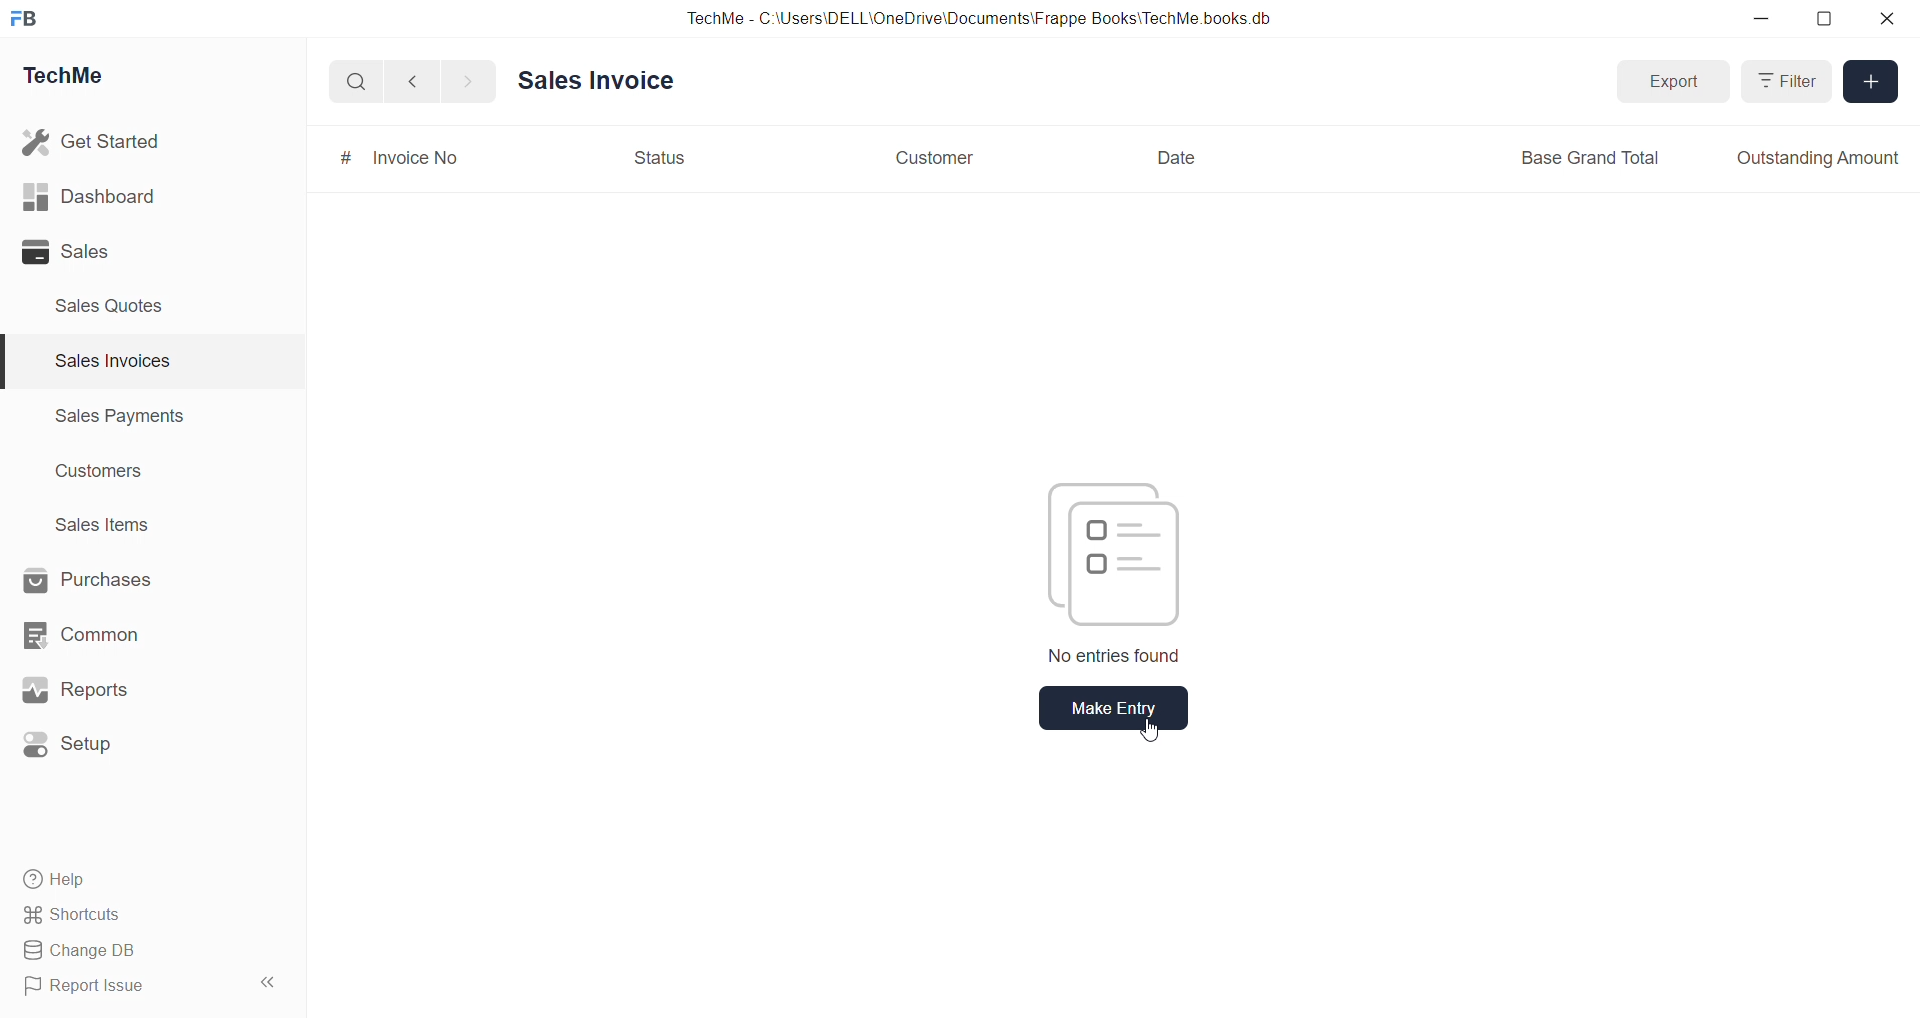 The width and height of the screenshot is (1920, 1018). What do you see at coordinates (75, 689) in the screenshot?
I see `Reports` at bounding box center [75, 689].